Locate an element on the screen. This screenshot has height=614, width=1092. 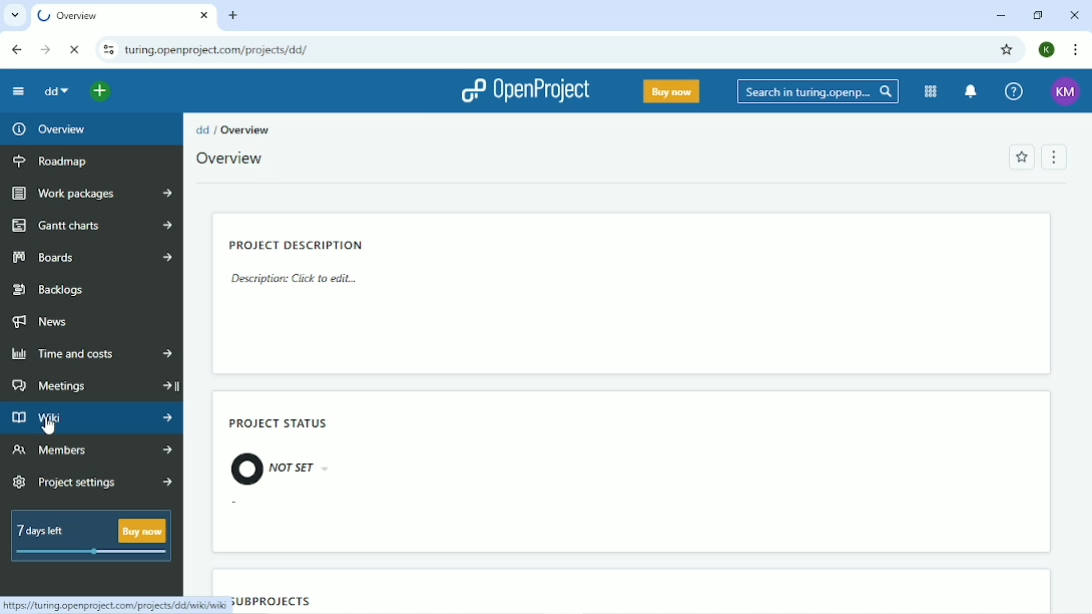
 is located at coordinates (173, 449).